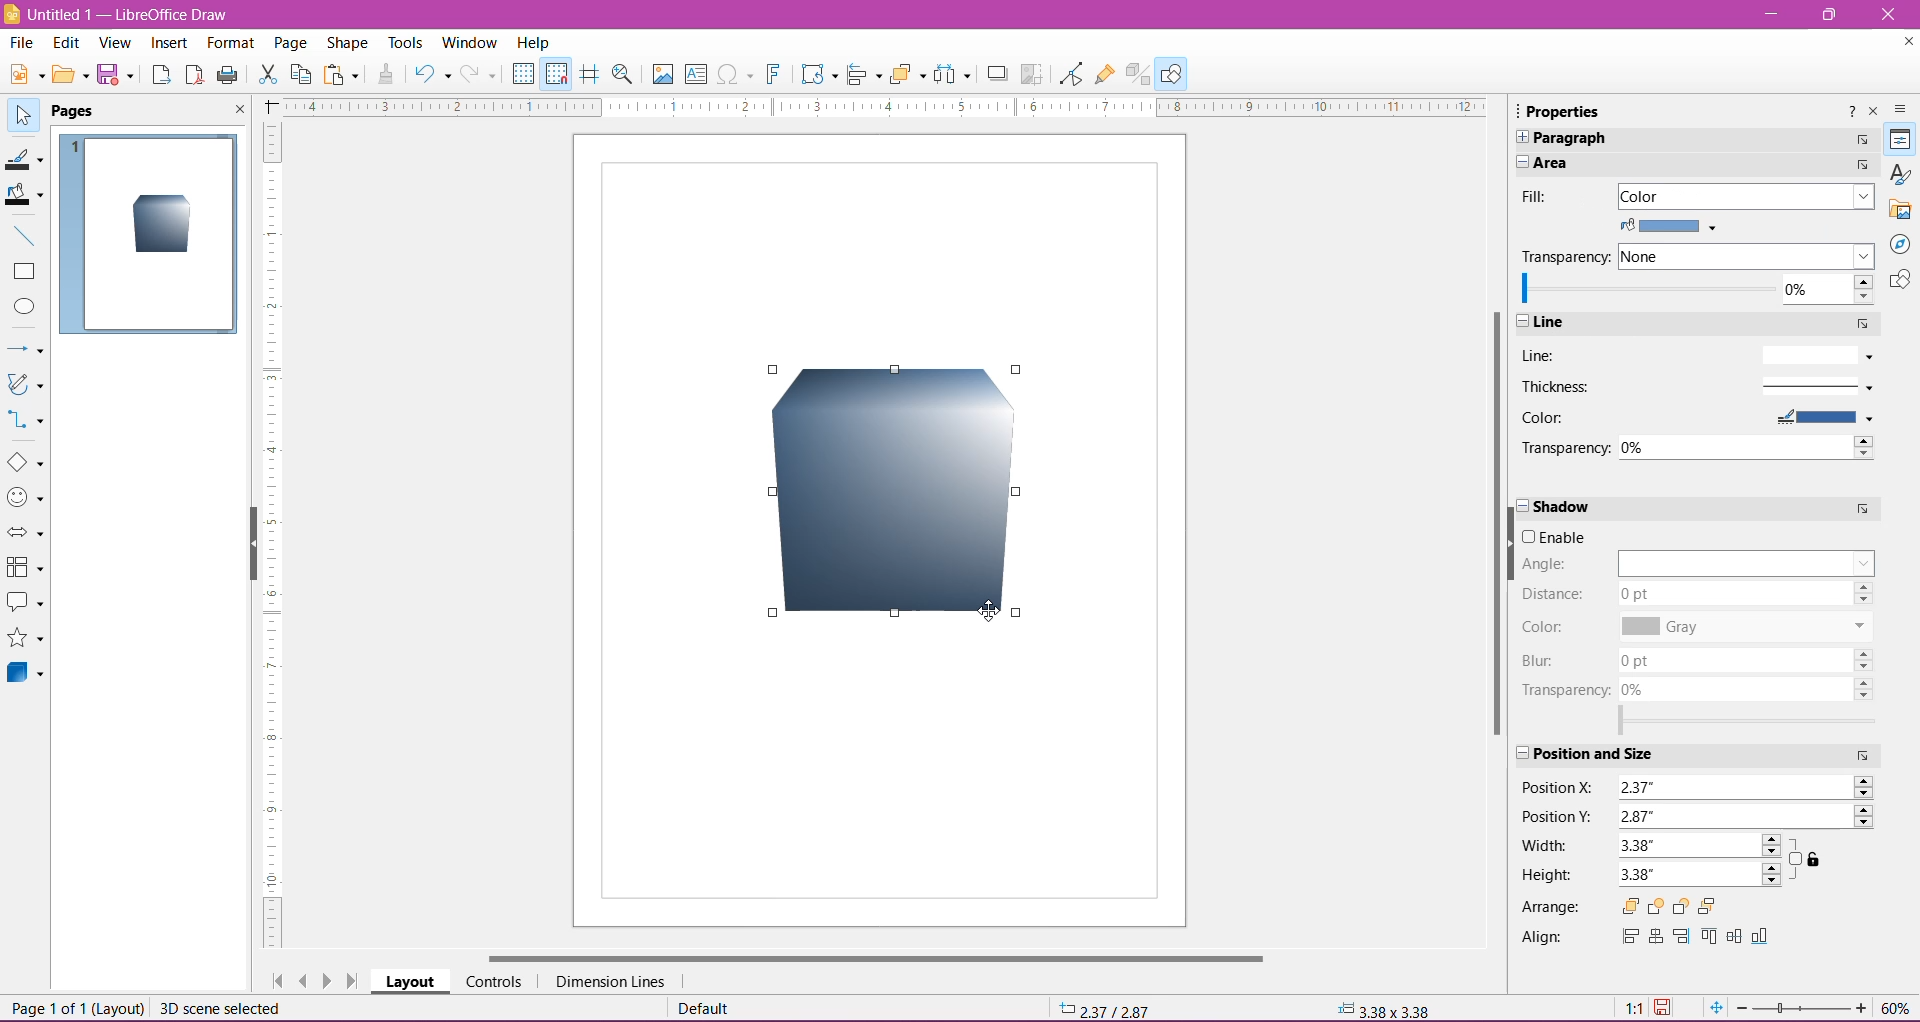 The width and height of the screenshot is (1920, 1022). I want to click on Selected object size, so click(1397, 1011).